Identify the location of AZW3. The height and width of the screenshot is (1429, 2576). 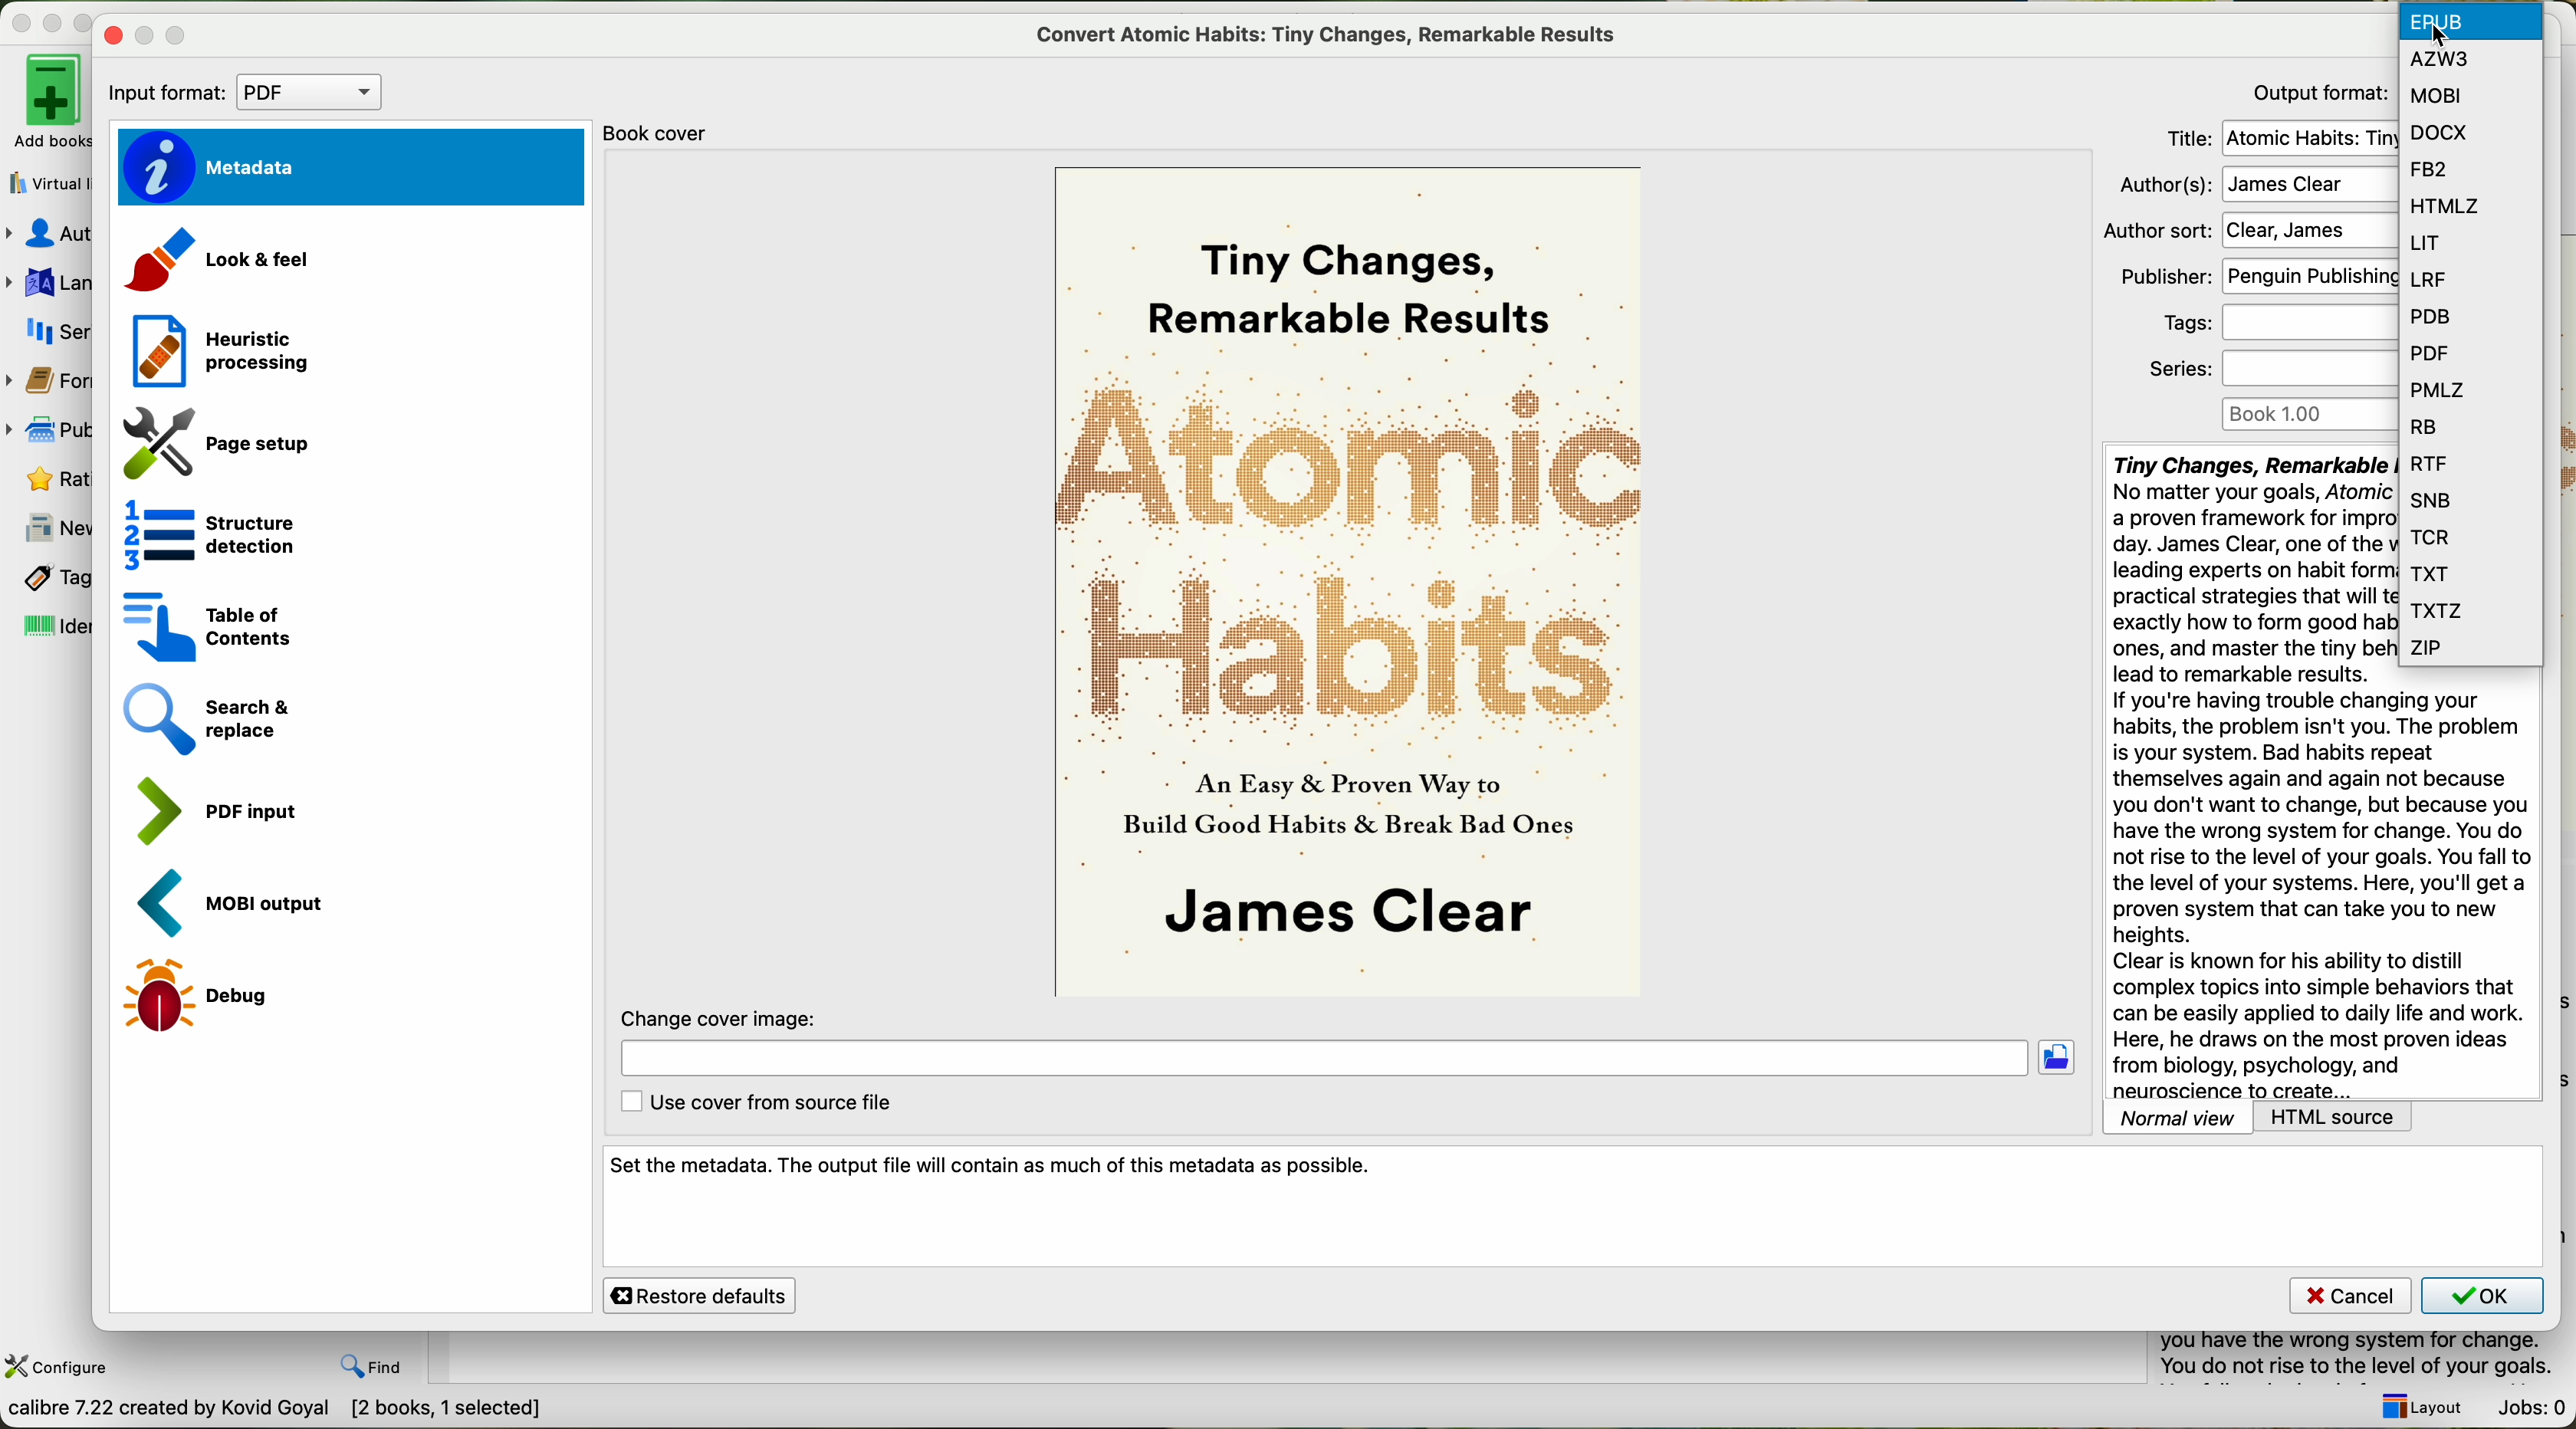
(2468, 58).